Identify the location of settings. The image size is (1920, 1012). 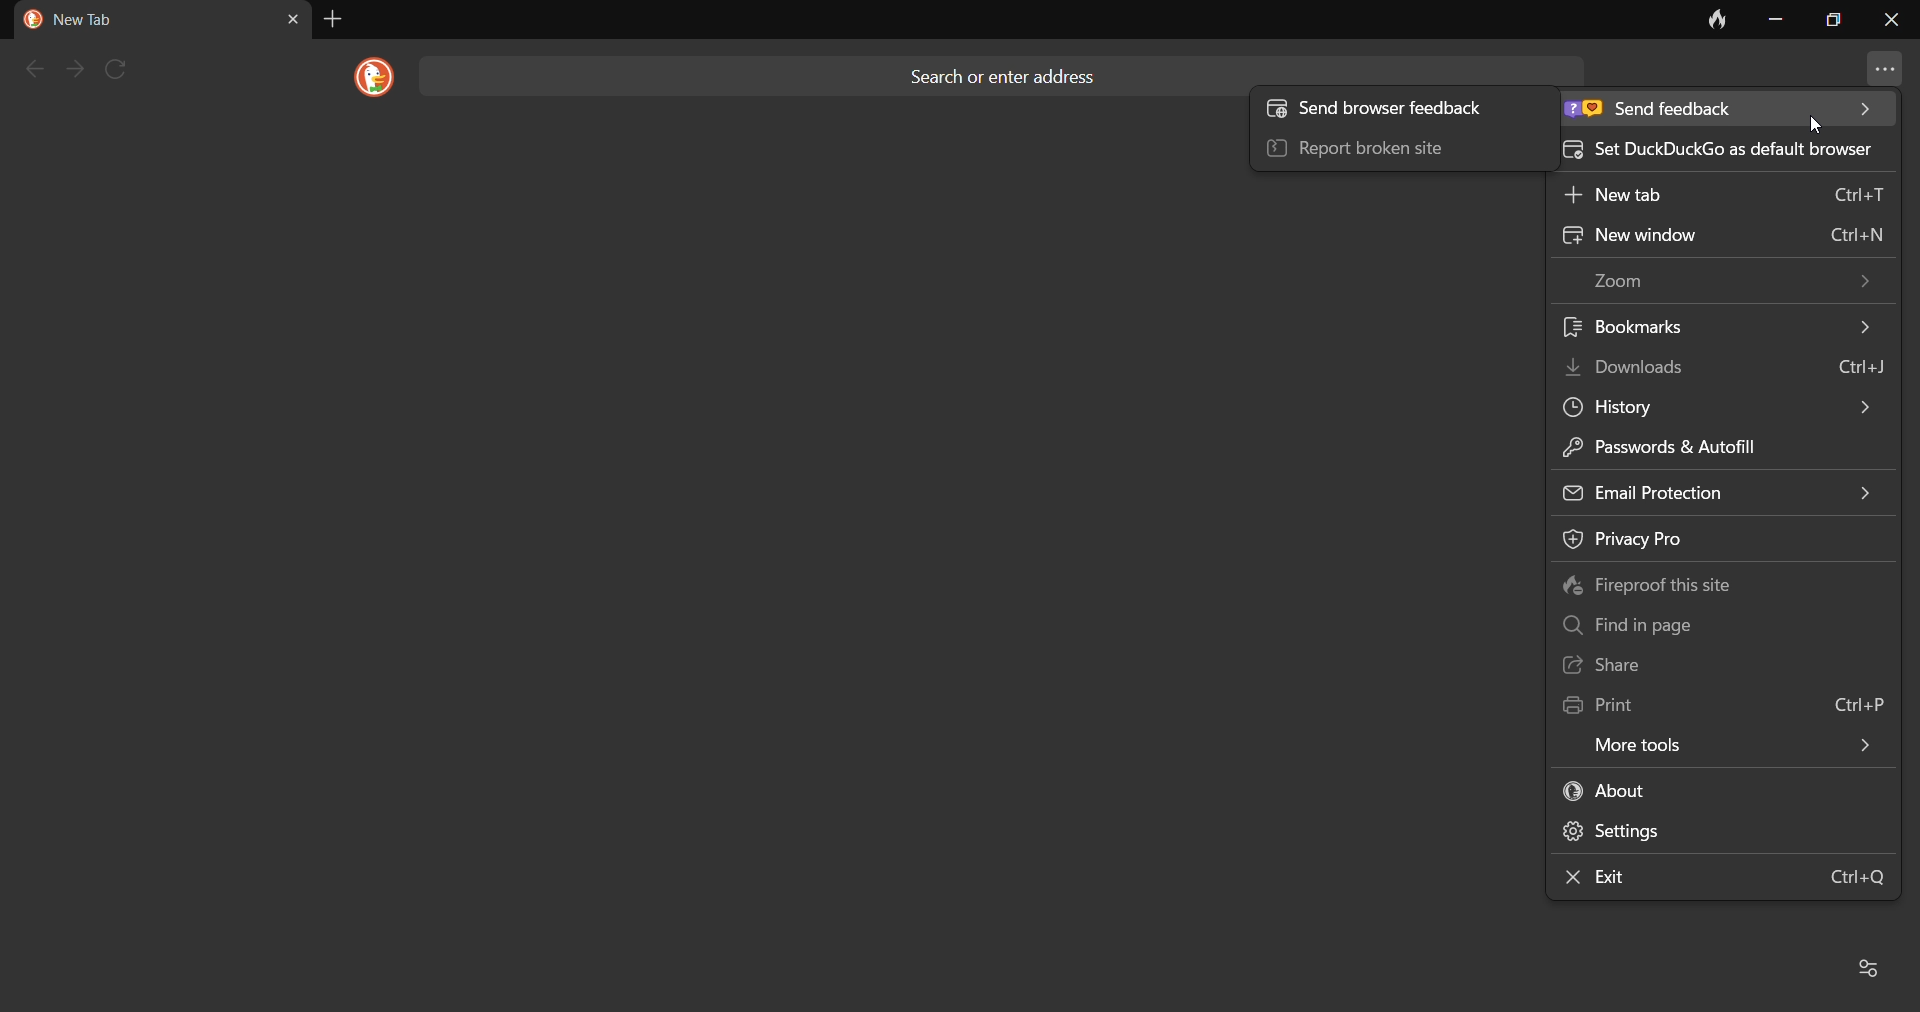
(1721, 835).